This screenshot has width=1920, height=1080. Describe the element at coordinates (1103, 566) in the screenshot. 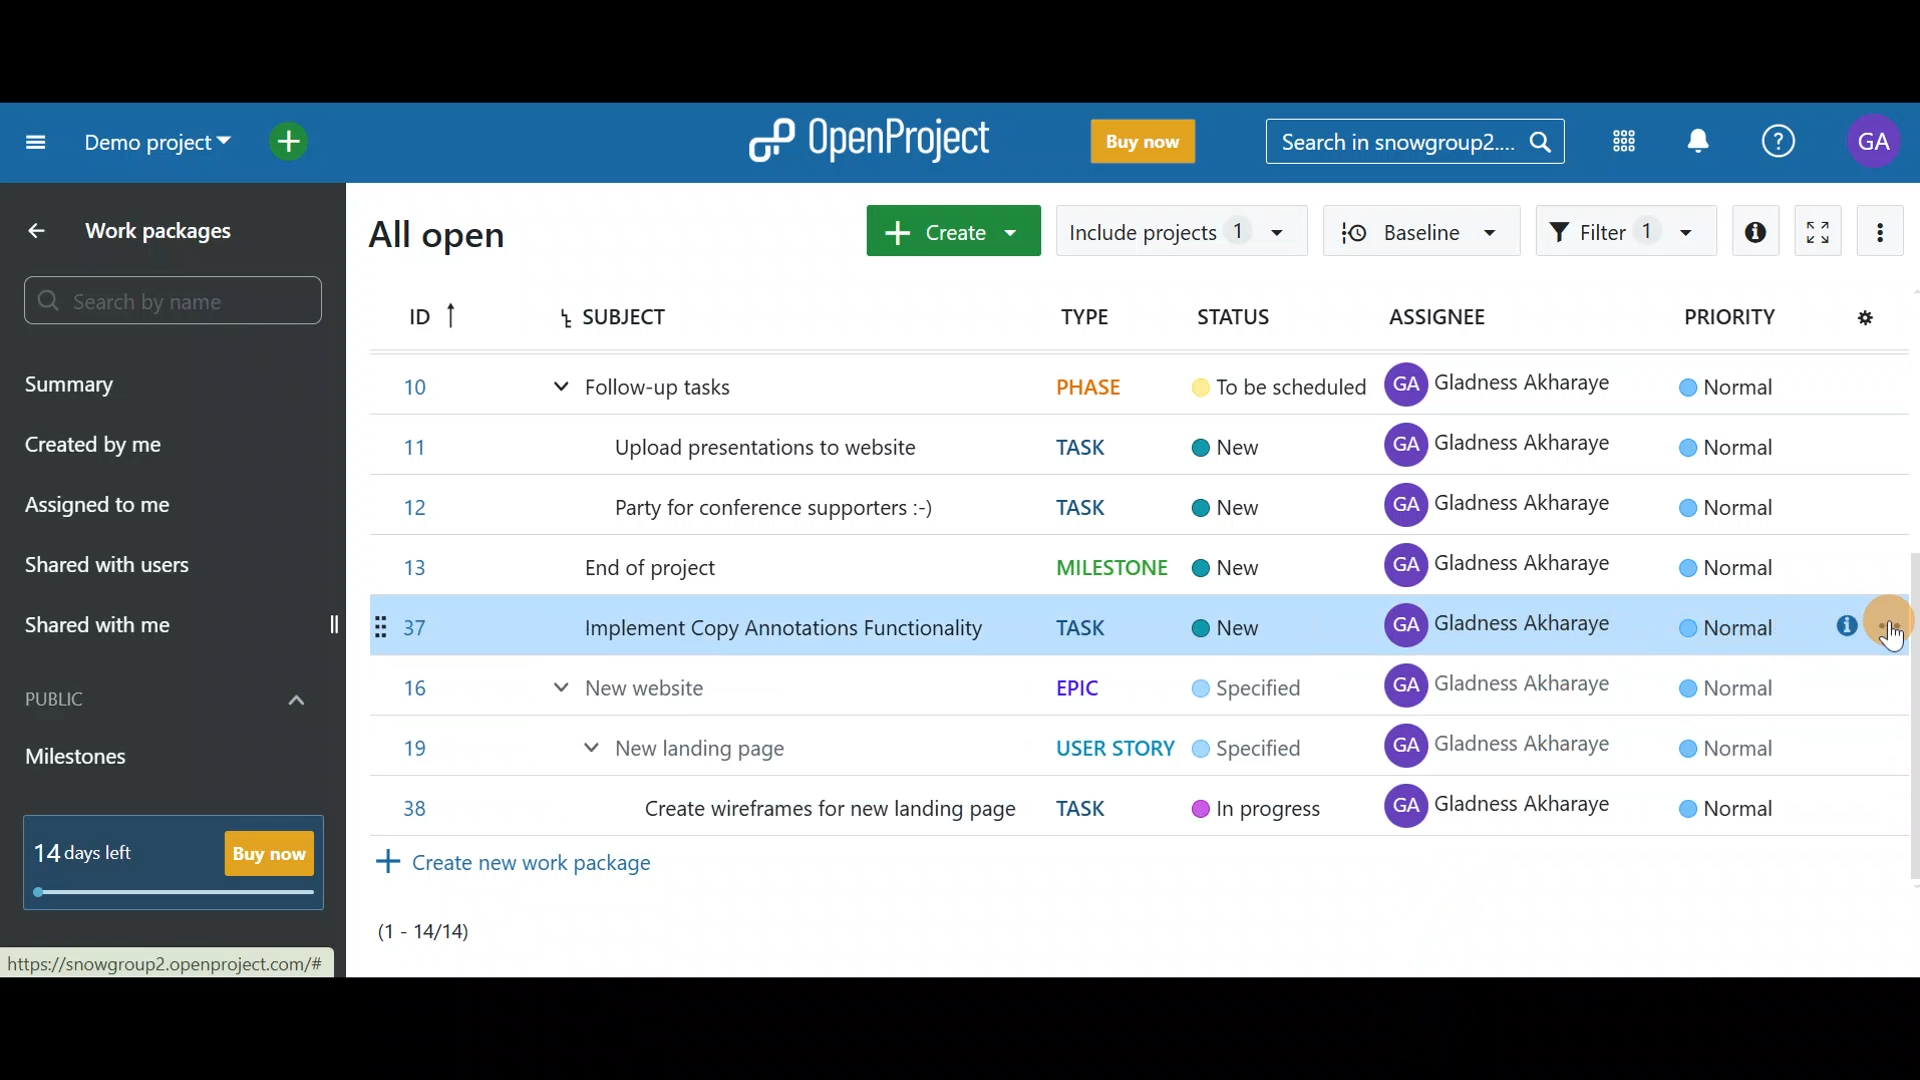

I see `MILESTONE` at that location.